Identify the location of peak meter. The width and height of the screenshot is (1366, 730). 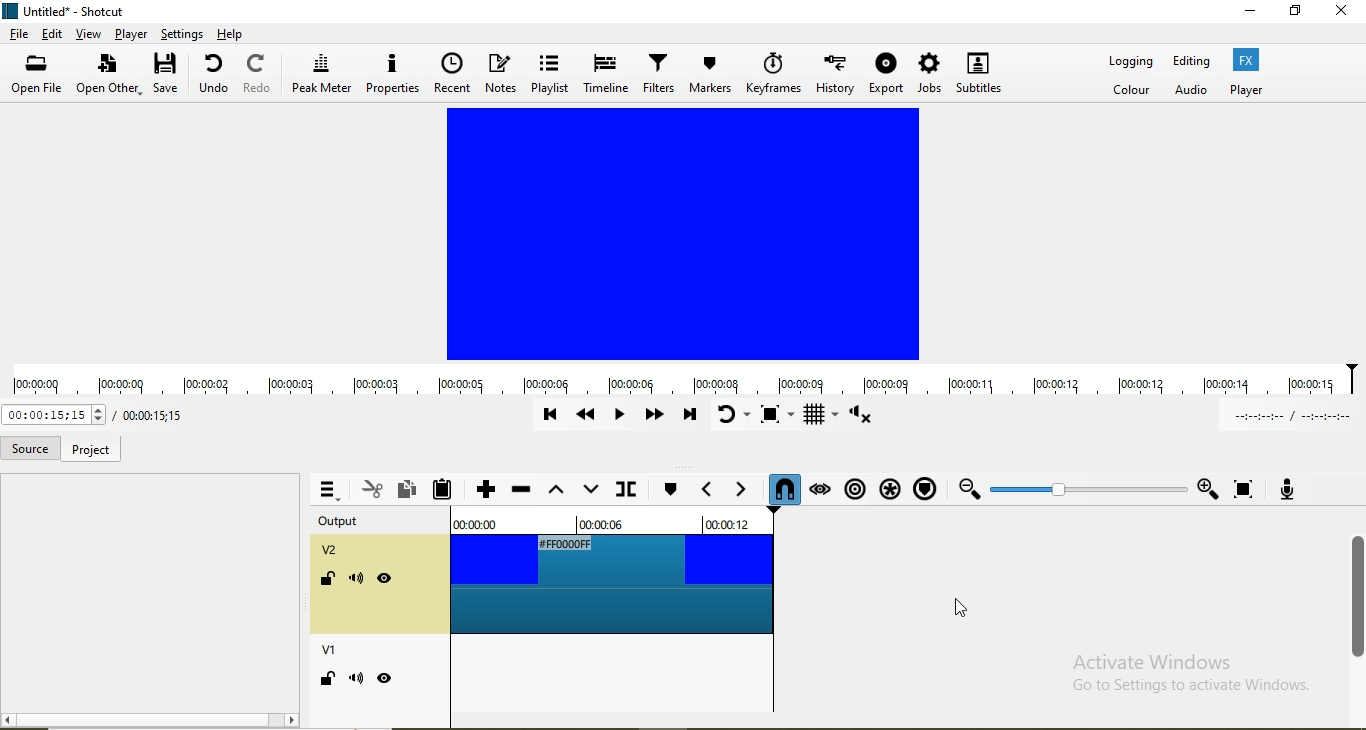
(322, 71).